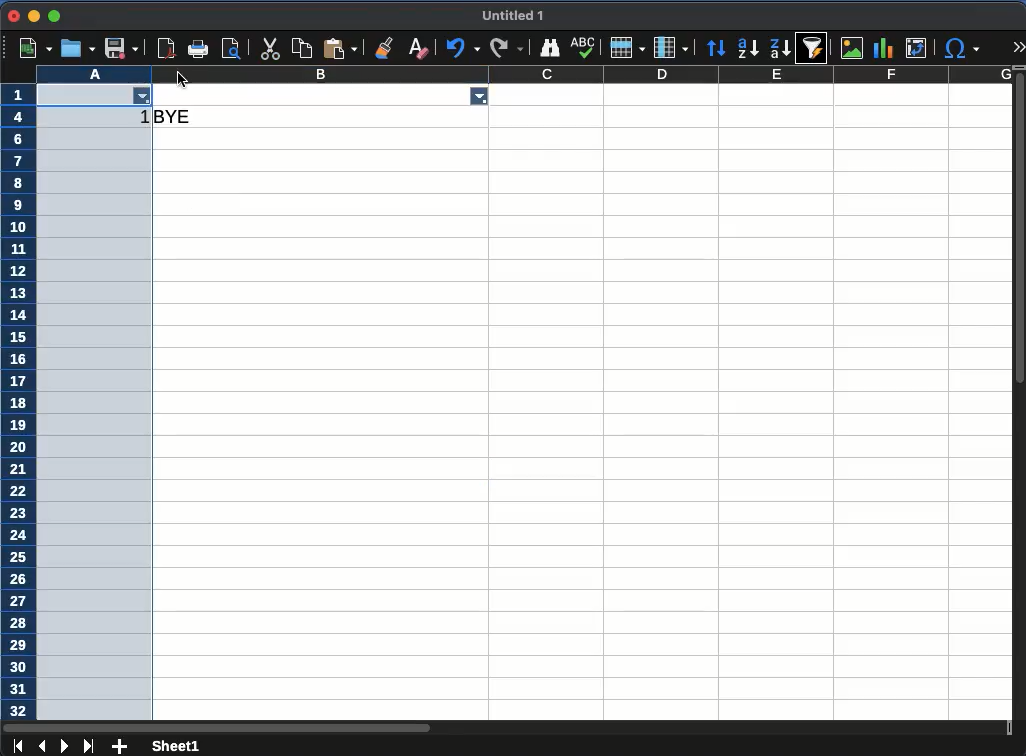 The width and height of the screenshot is (1026, 756). What do you see at coordinates (123, 50) in the screenshot?
I see `save` at bounding box center [123, 50].